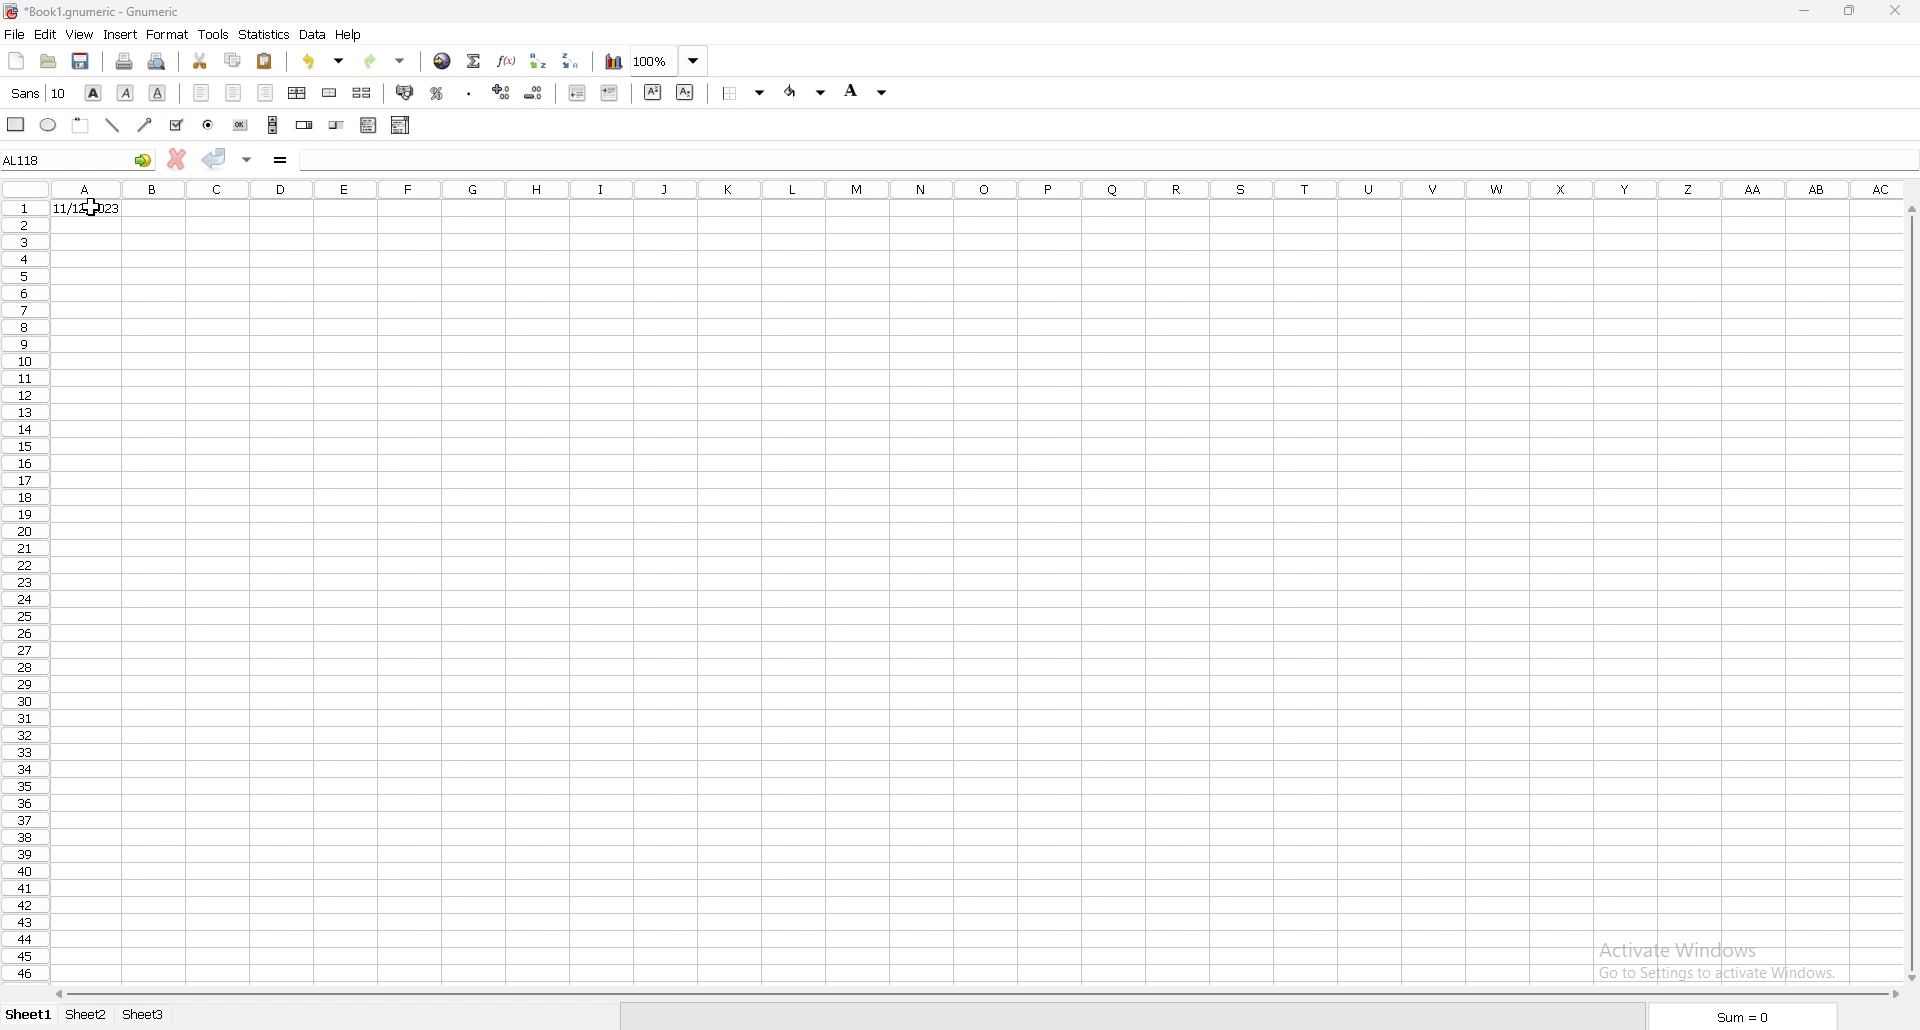 The image size is (1920, 1030). I want to click on selected cell input, so click(1106, 158).